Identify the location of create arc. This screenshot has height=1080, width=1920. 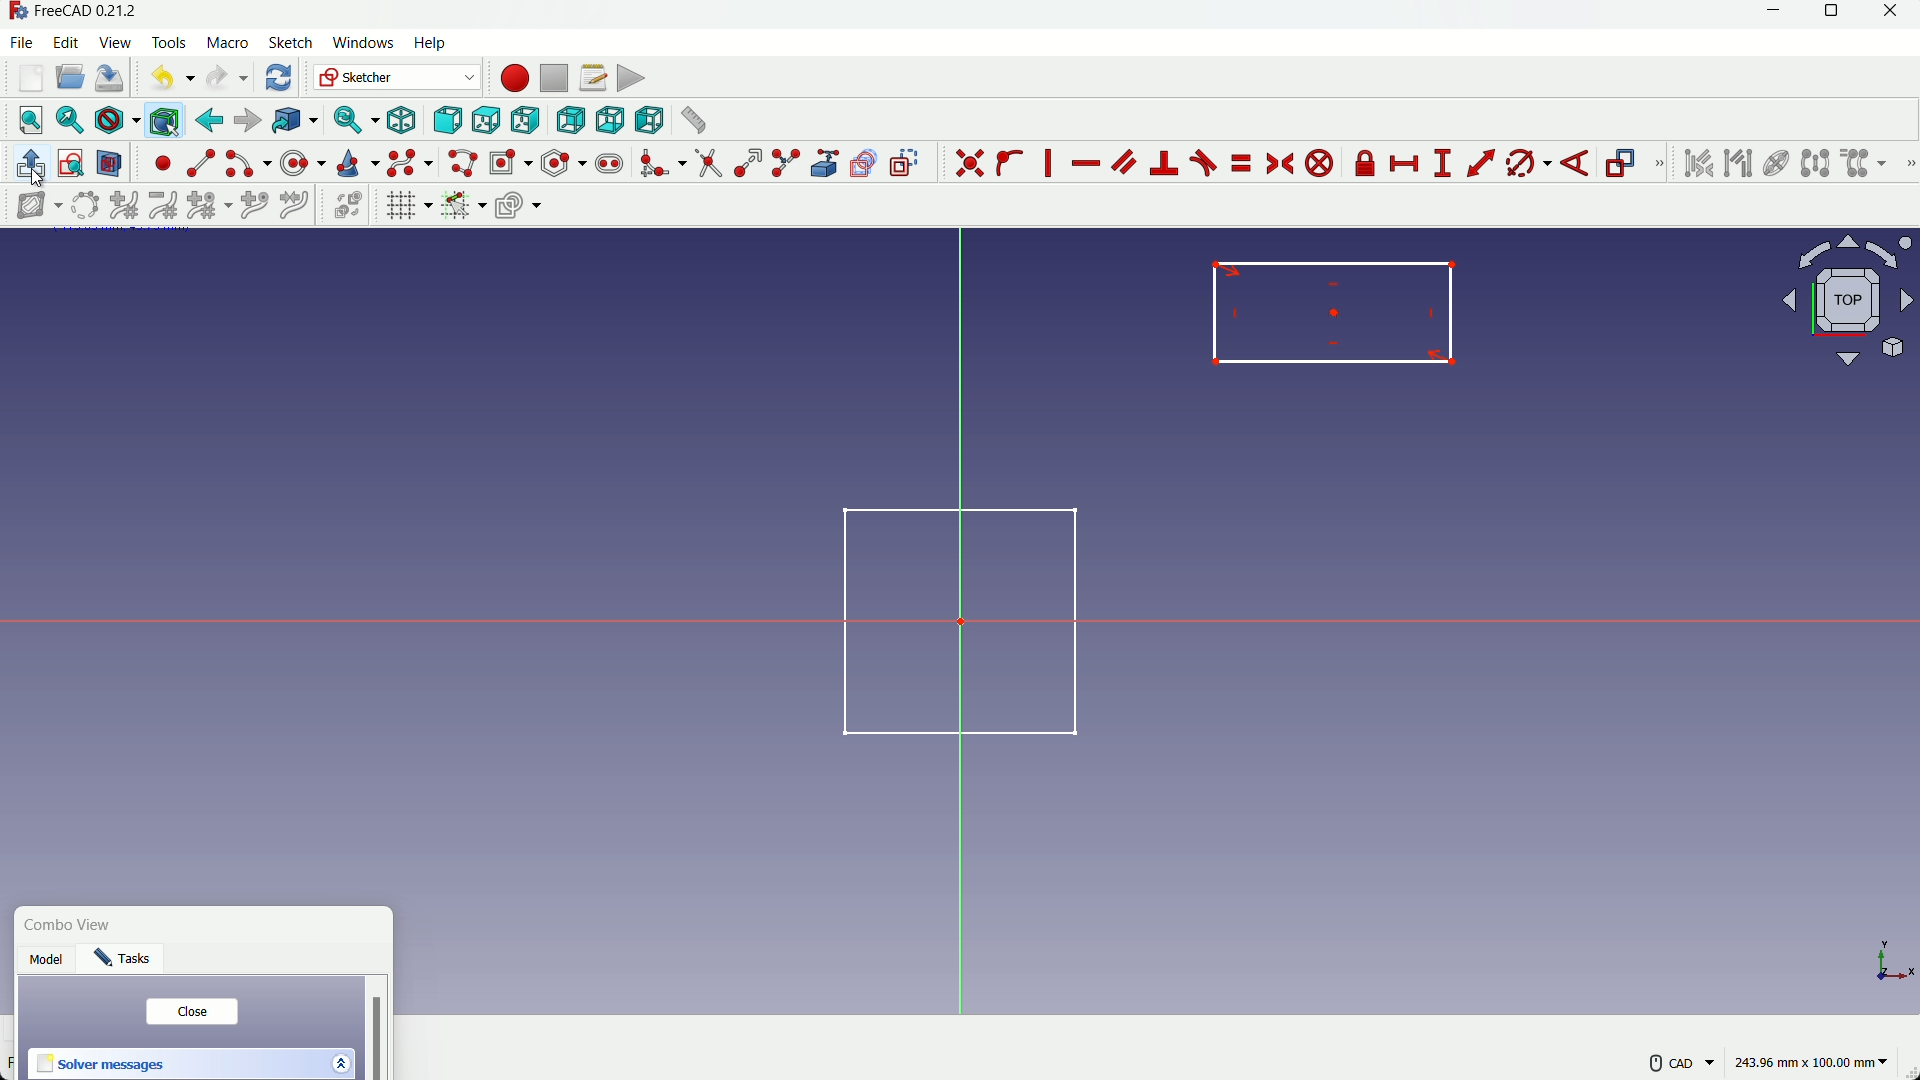
(248, 164).